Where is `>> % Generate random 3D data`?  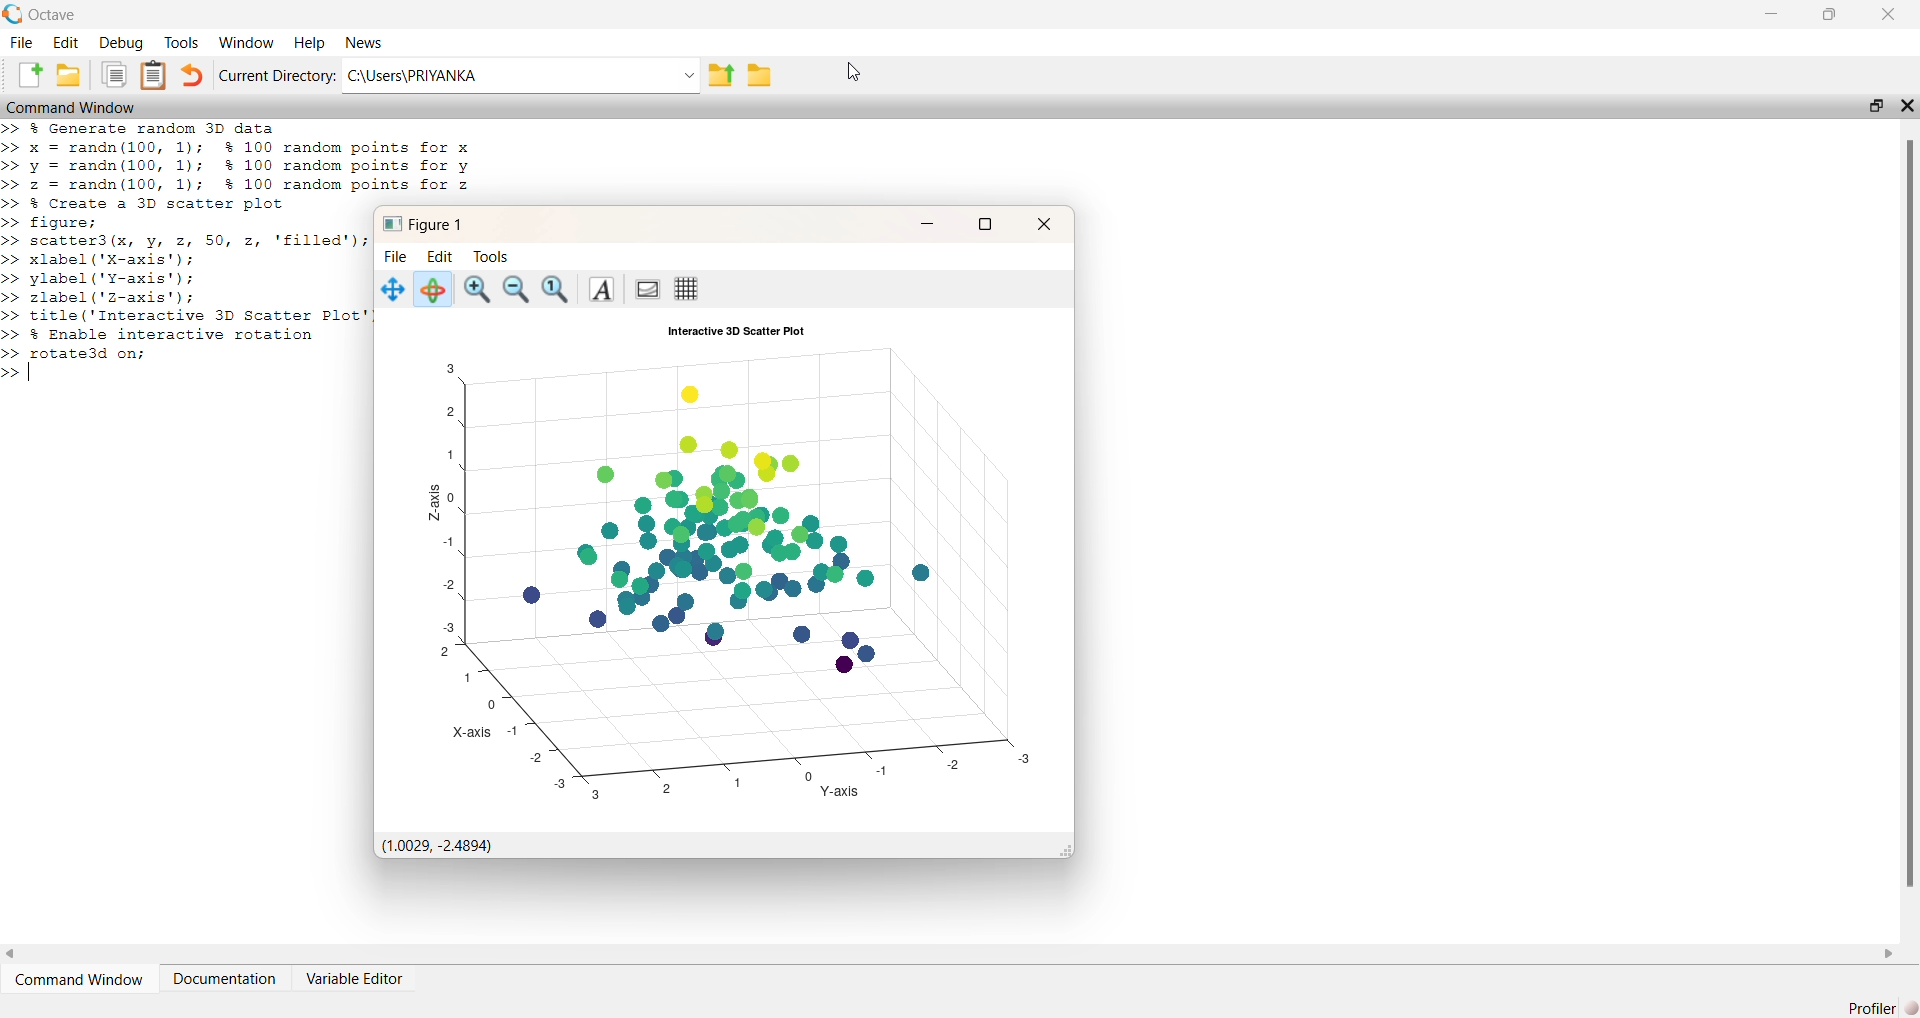
>> % Generate random 3D data is located at coordinates (142, 128).